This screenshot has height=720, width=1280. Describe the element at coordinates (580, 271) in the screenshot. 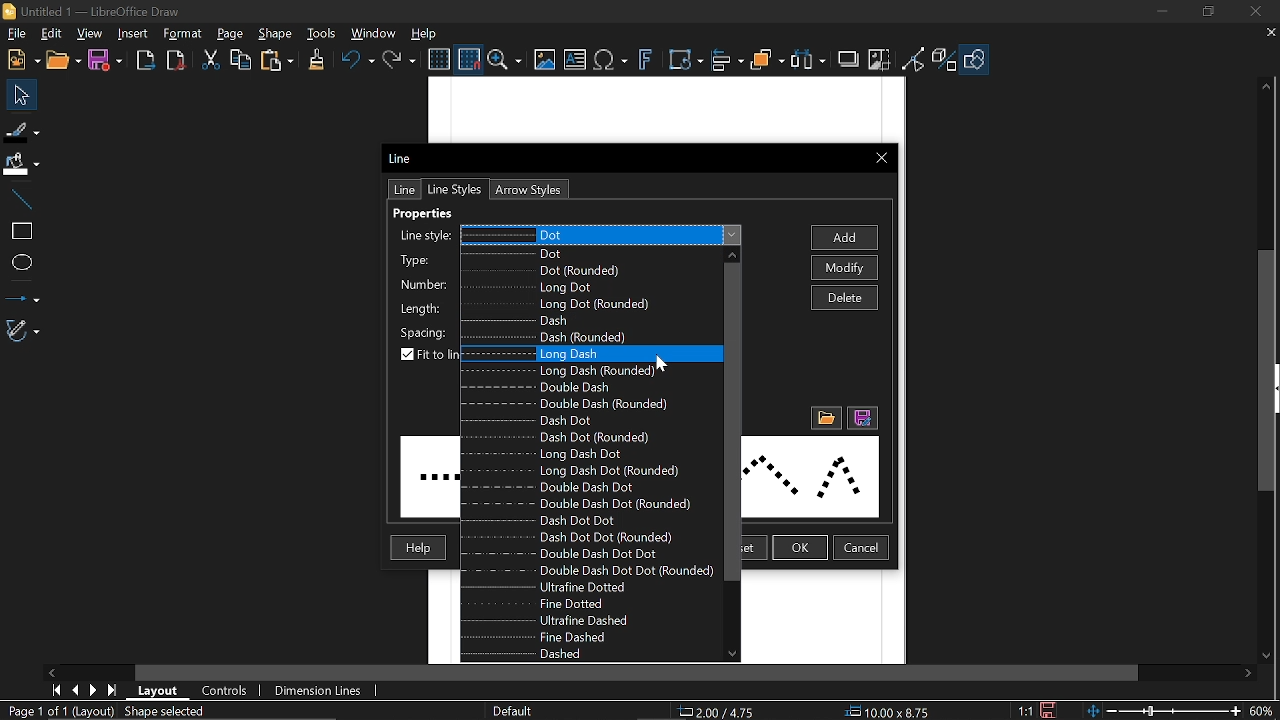

I see `Dot(Rounded)` at that location.